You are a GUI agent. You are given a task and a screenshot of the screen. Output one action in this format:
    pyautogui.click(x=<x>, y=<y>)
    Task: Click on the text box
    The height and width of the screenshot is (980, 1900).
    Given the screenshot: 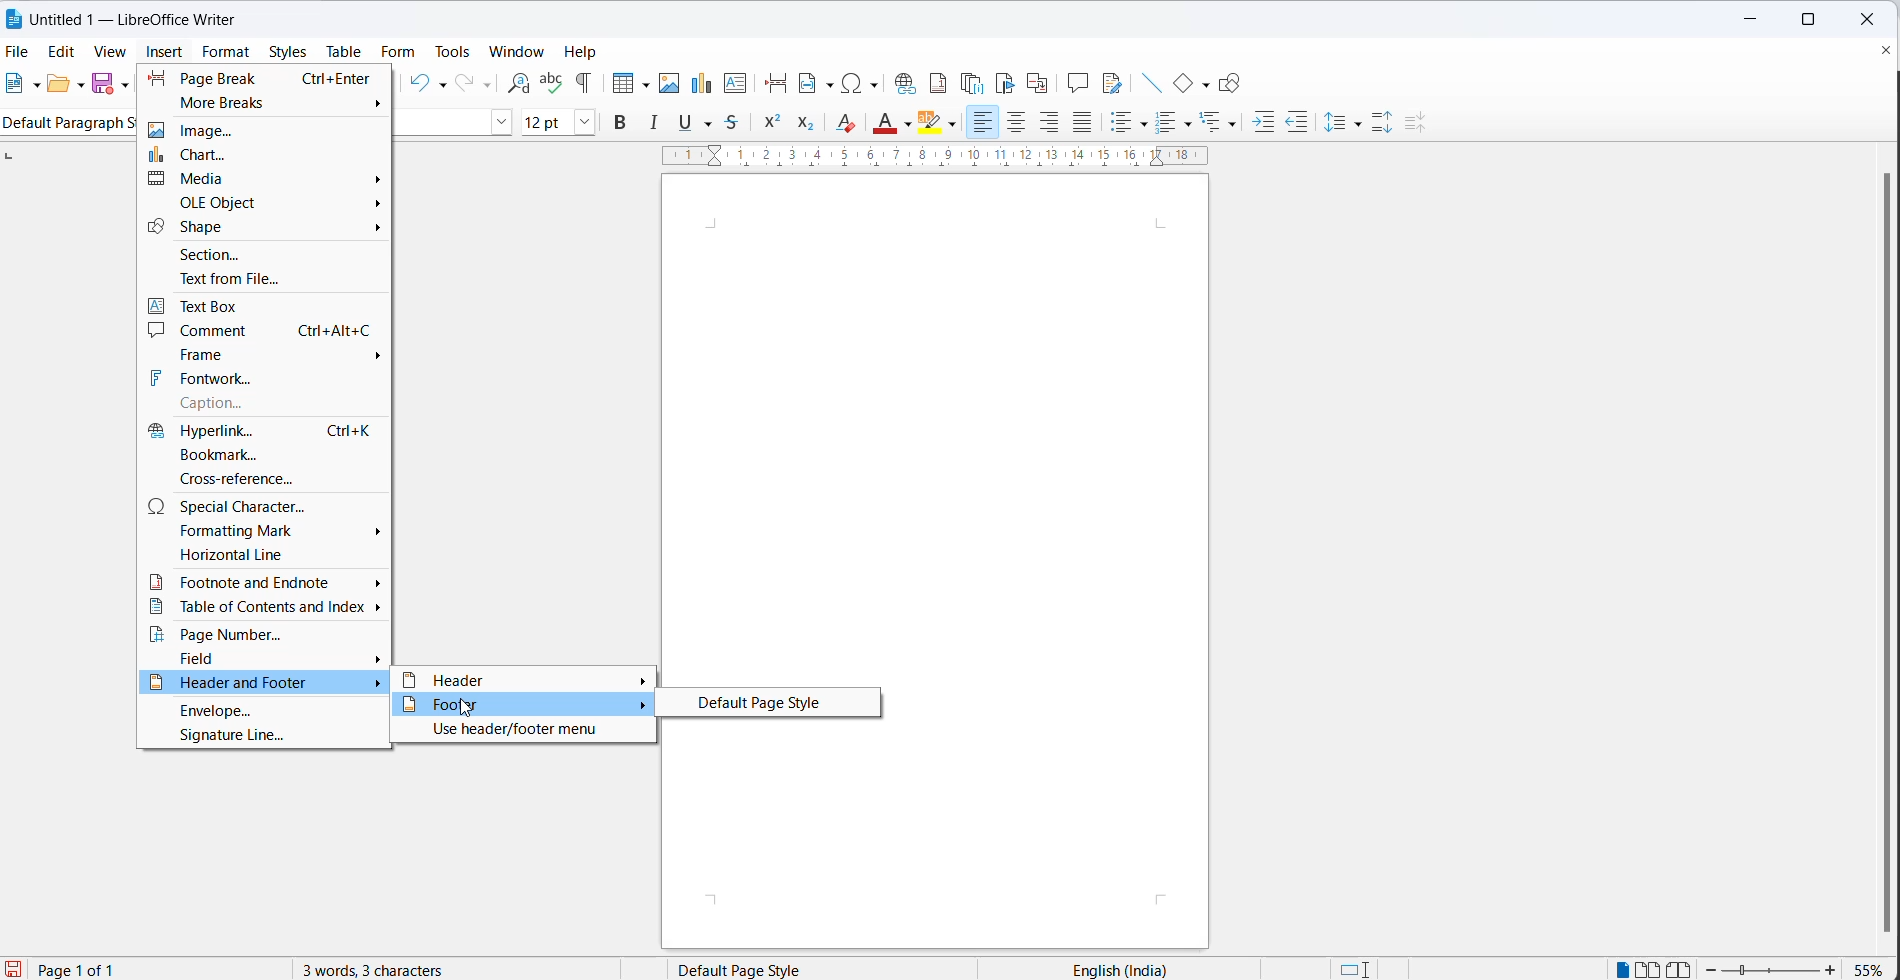 What is the action you would take?
    pyautogui.click(x=260, y=308)
    